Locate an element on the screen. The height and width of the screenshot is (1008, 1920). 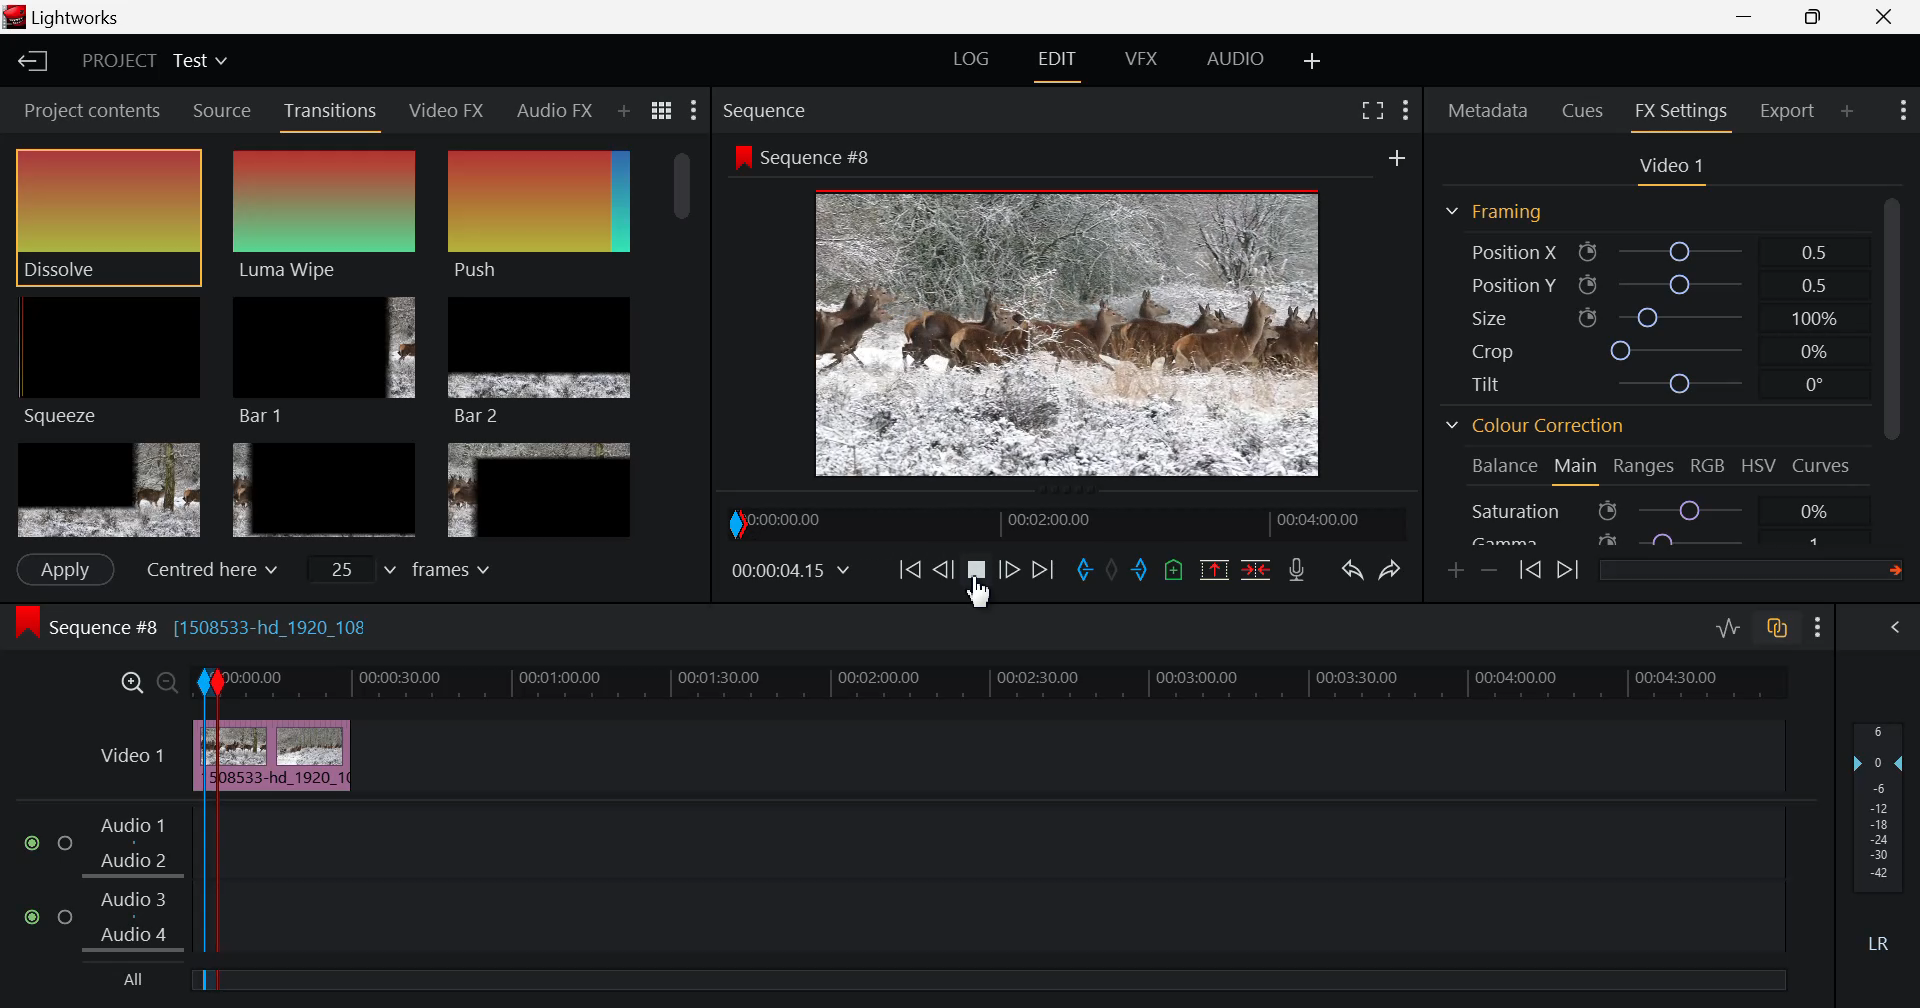
Video FX is located at coordinates (448, 109).